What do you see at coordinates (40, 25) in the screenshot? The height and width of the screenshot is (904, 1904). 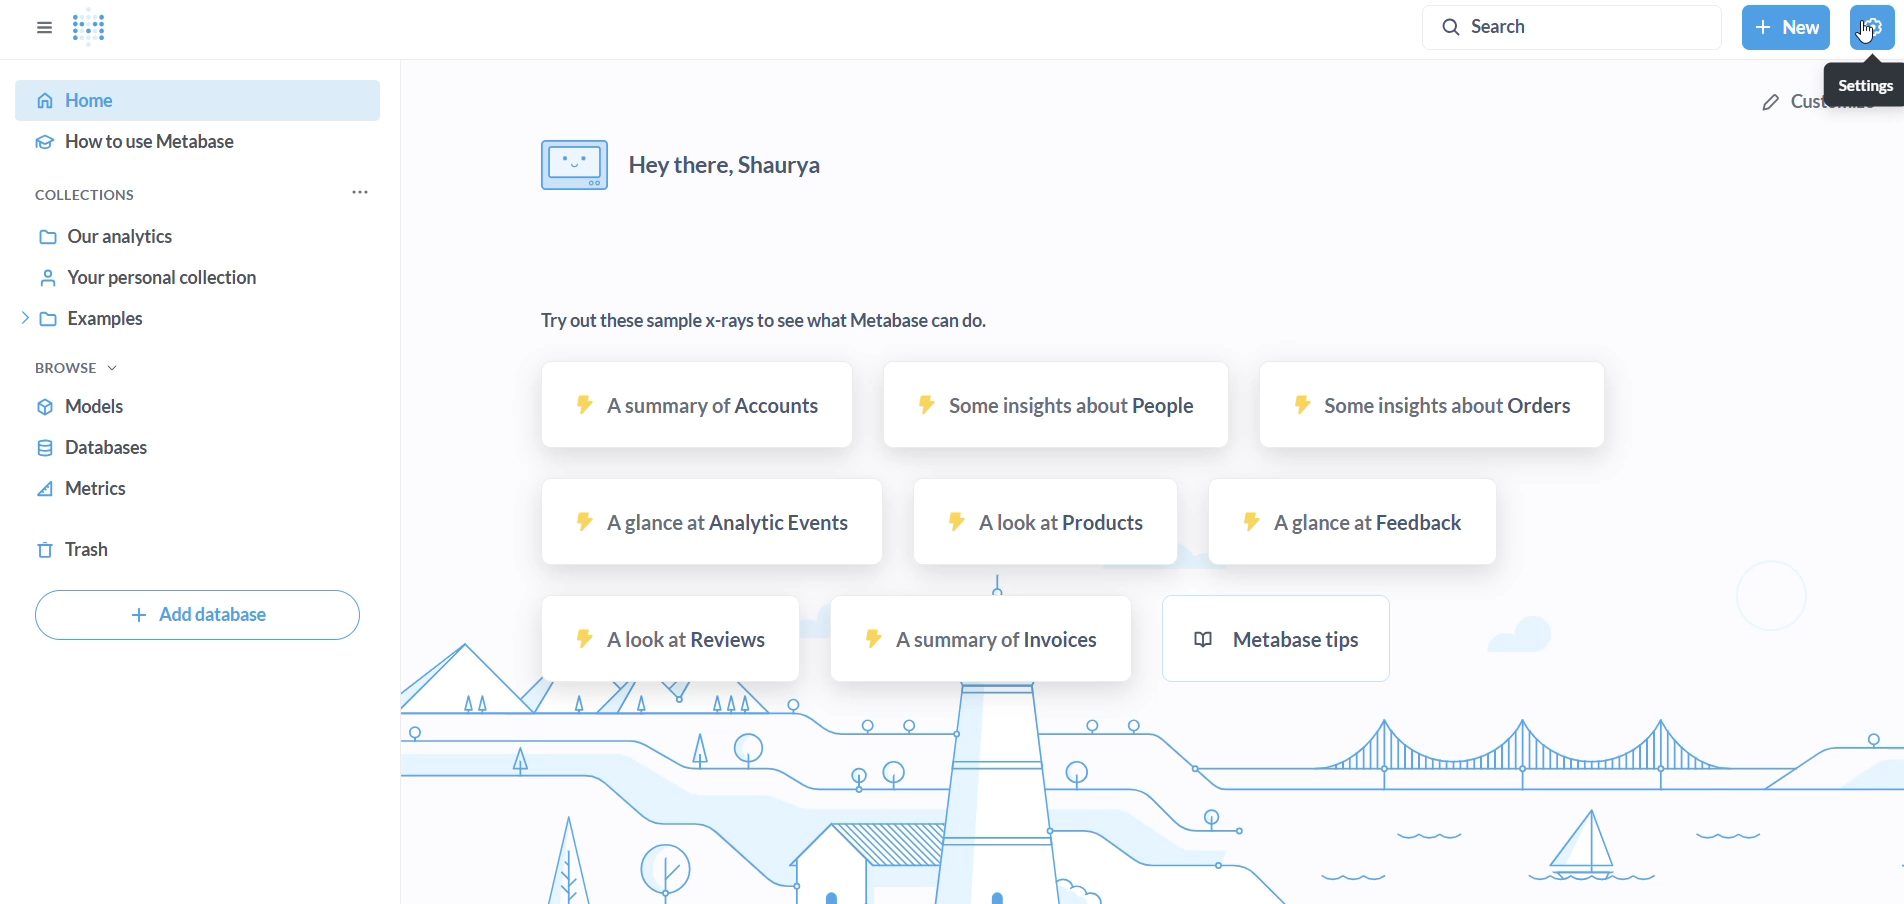 I see `sidebar` at bounding box center [40, 25].